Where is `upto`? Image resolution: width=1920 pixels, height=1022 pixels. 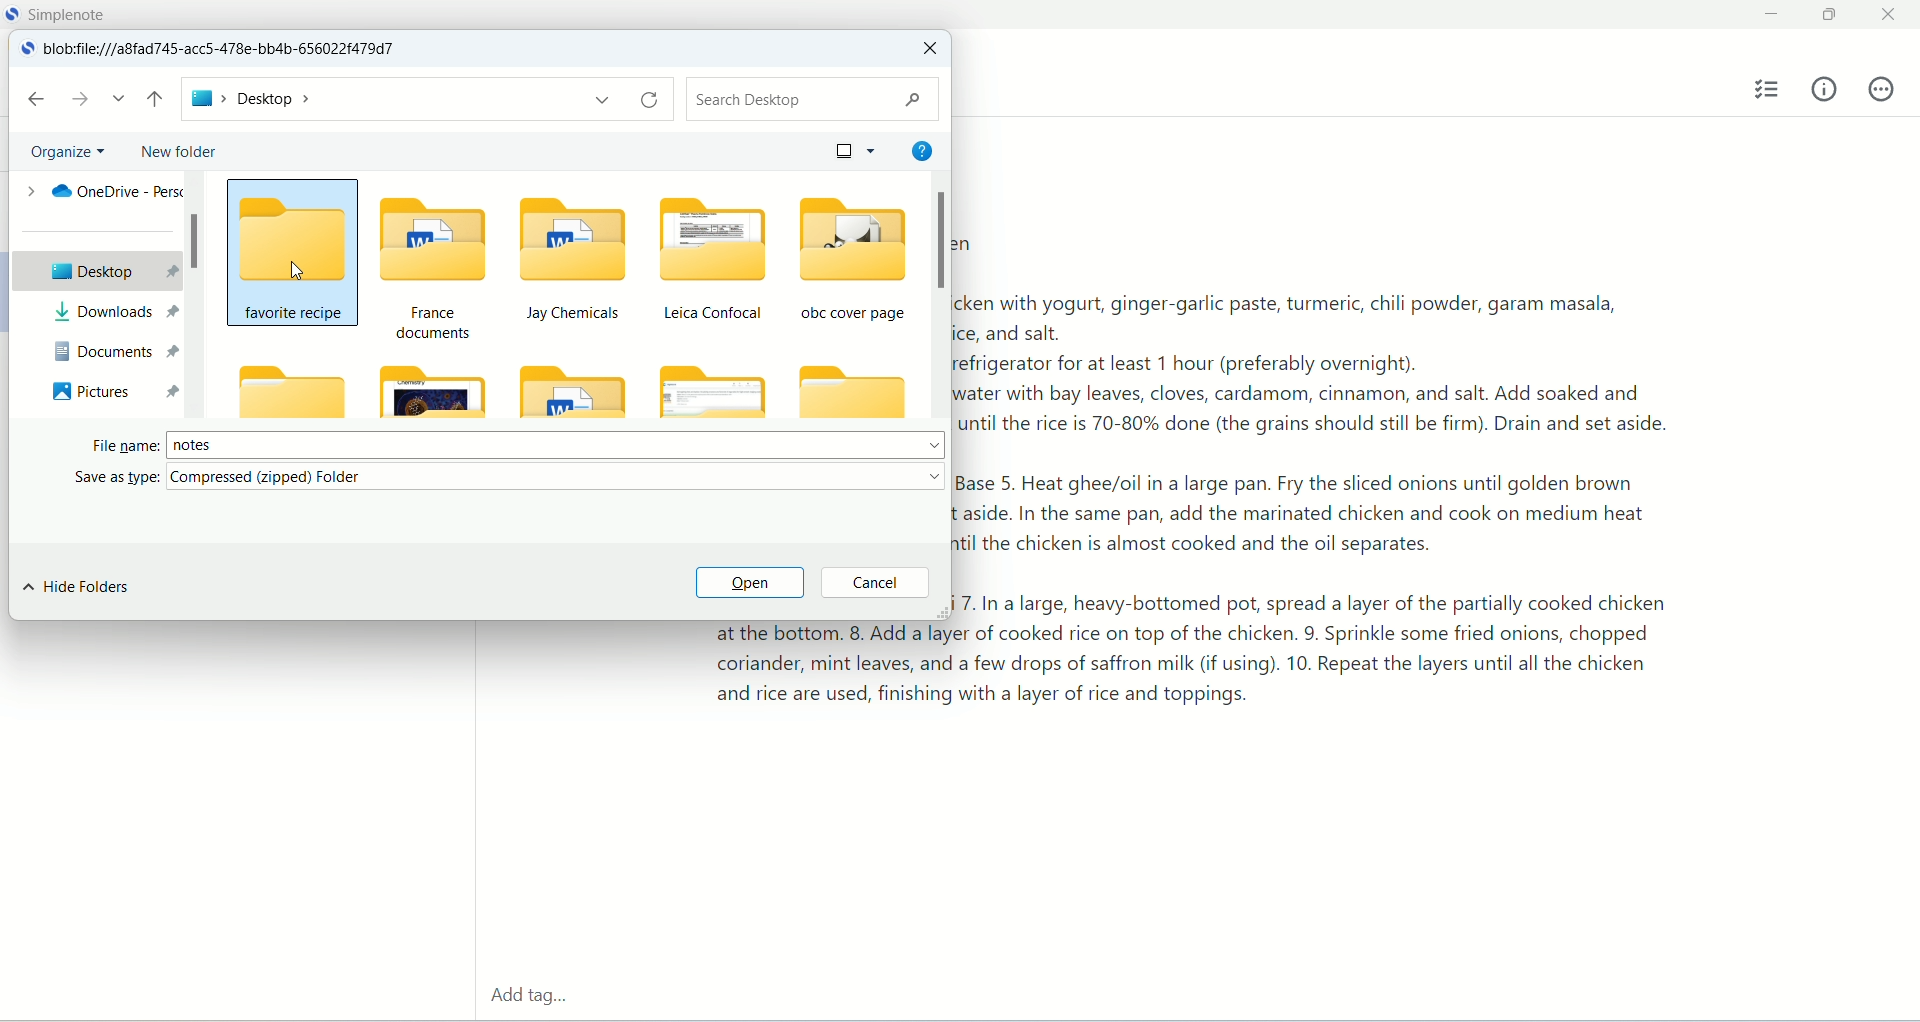 upto is located at coordinates (158, 101).